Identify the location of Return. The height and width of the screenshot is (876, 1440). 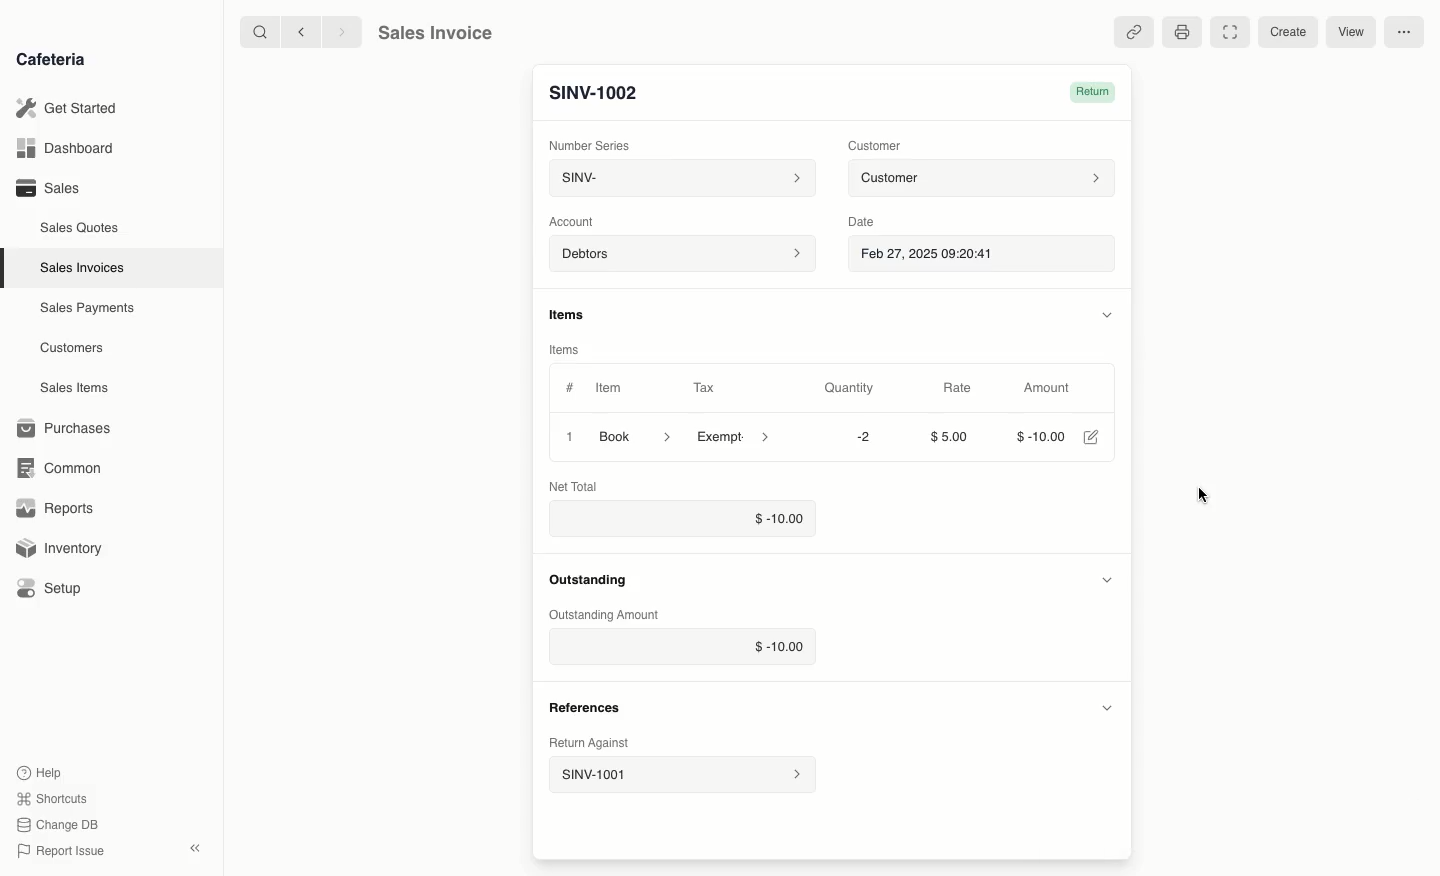
(1096, 92).